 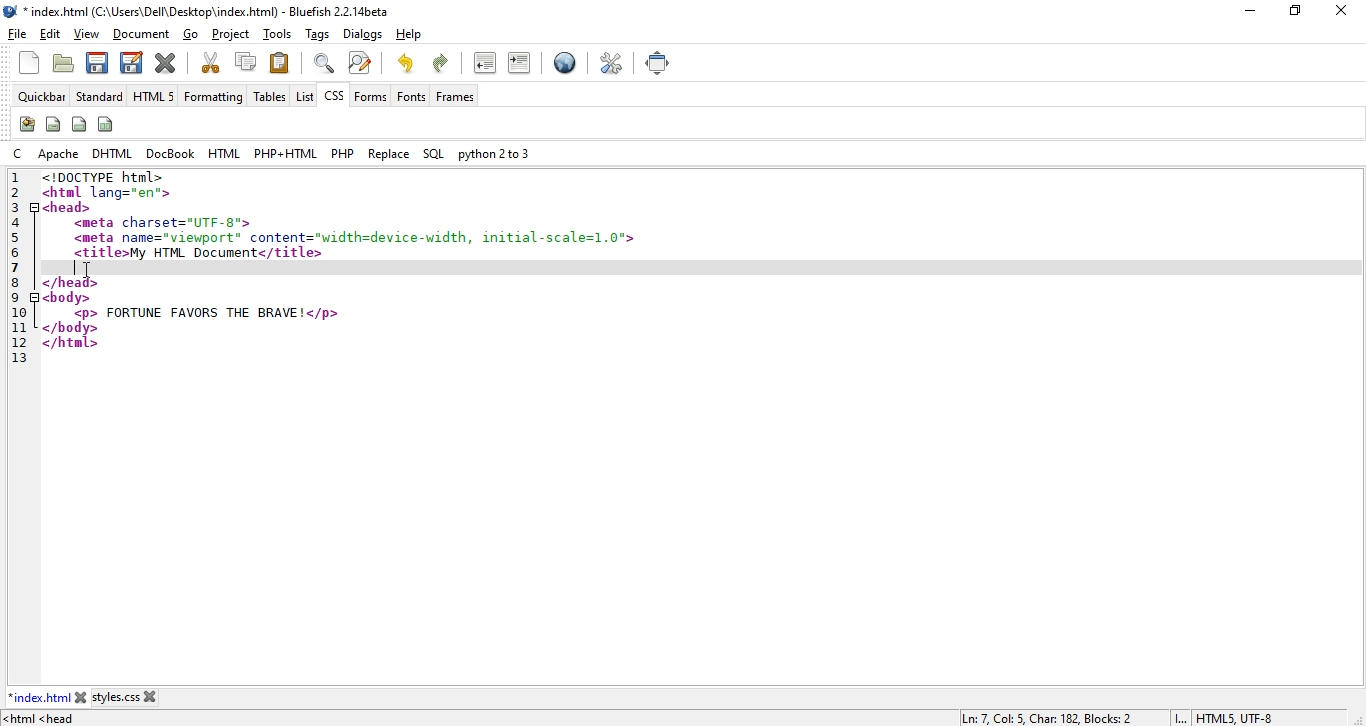 I want to click on 3, so click(x=18, y=205).